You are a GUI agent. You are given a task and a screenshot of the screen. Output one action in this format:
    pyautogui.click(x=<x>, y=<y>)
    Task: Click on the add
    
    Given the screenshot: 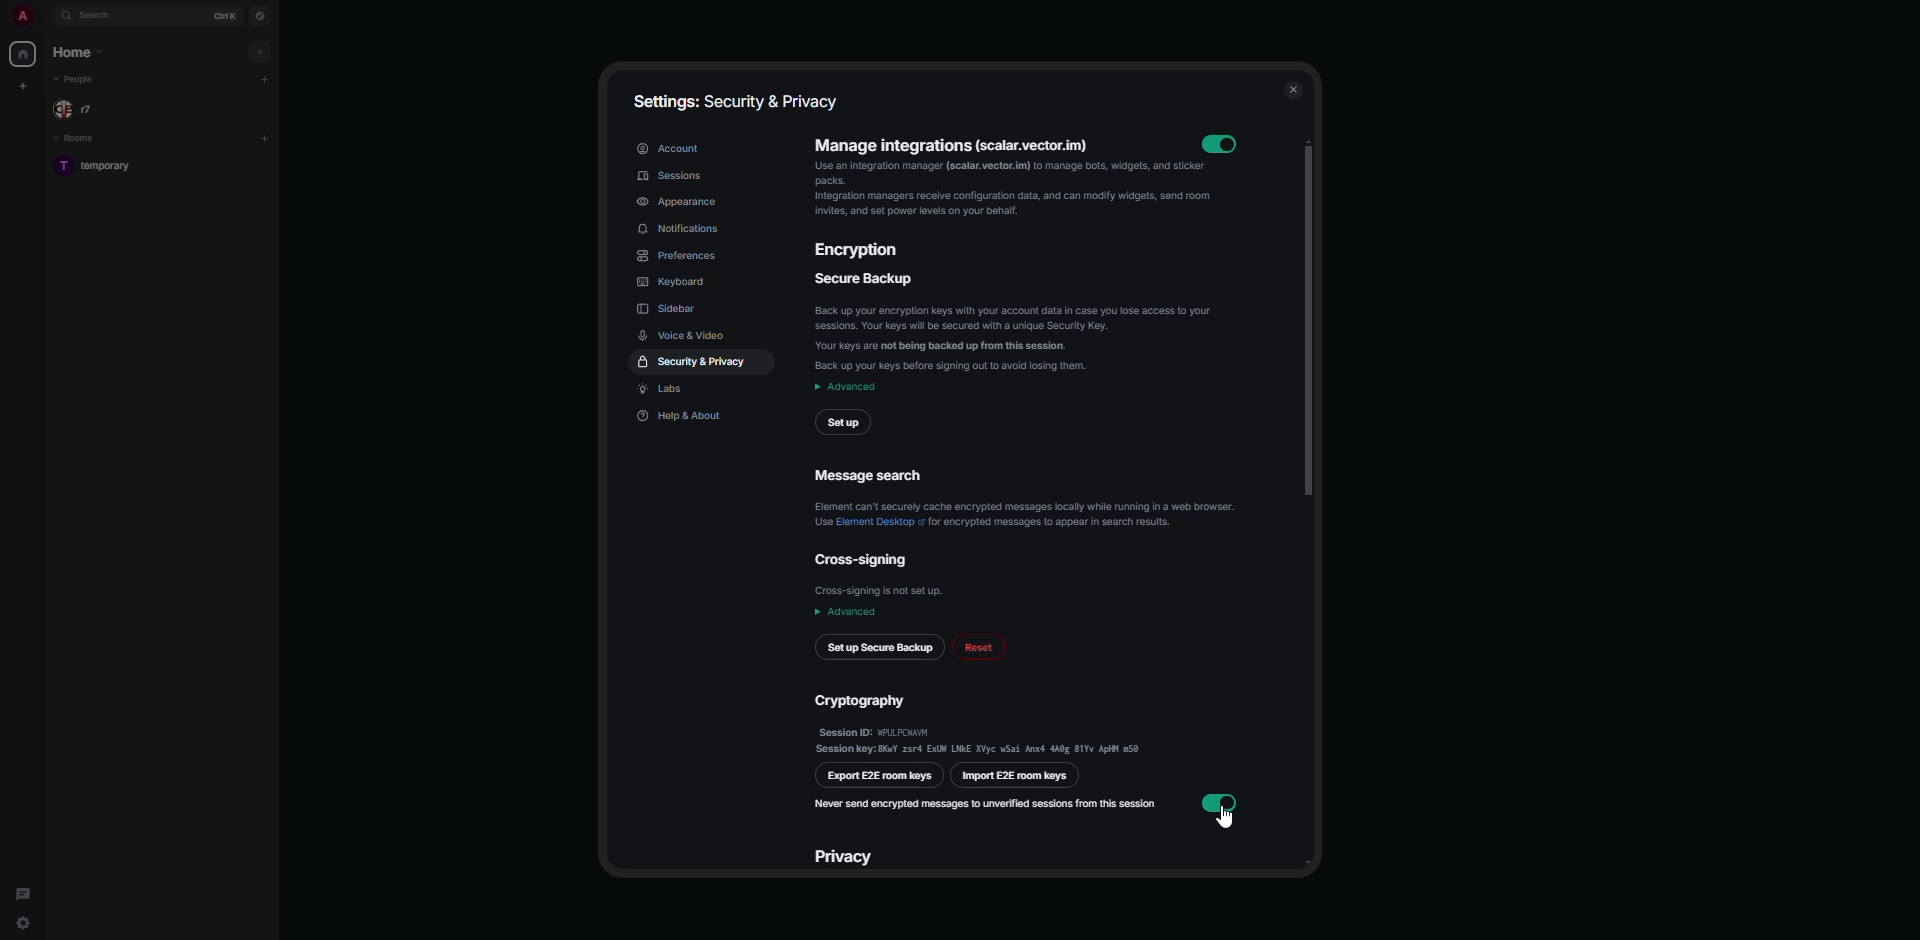 What is the action you would take?
    pyautogui.click(x=267, y=80)
    